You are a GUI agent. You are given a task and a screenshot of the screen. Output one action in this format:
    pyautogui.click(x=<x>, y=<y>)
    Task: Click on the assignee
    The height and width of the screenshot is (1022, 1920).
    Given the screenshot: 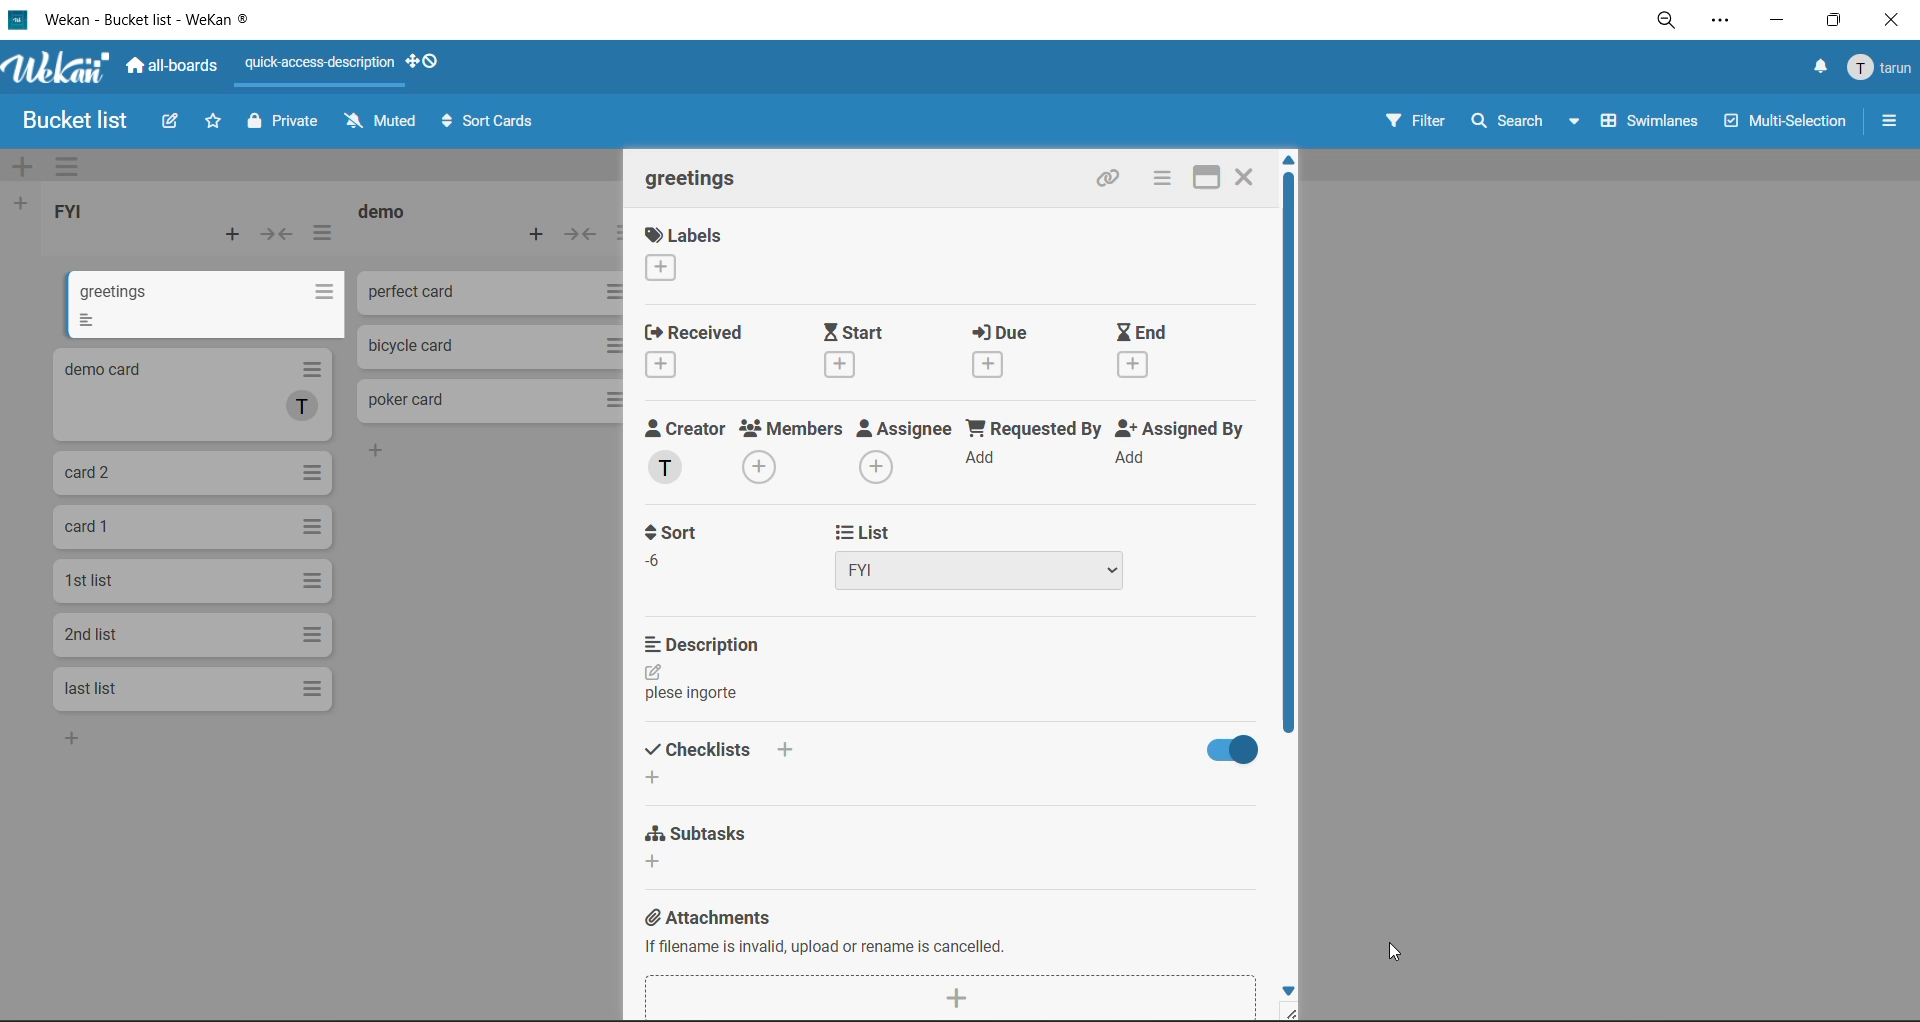 What is the action you would take?
    pyautogui.click(x=903, y=451)
    